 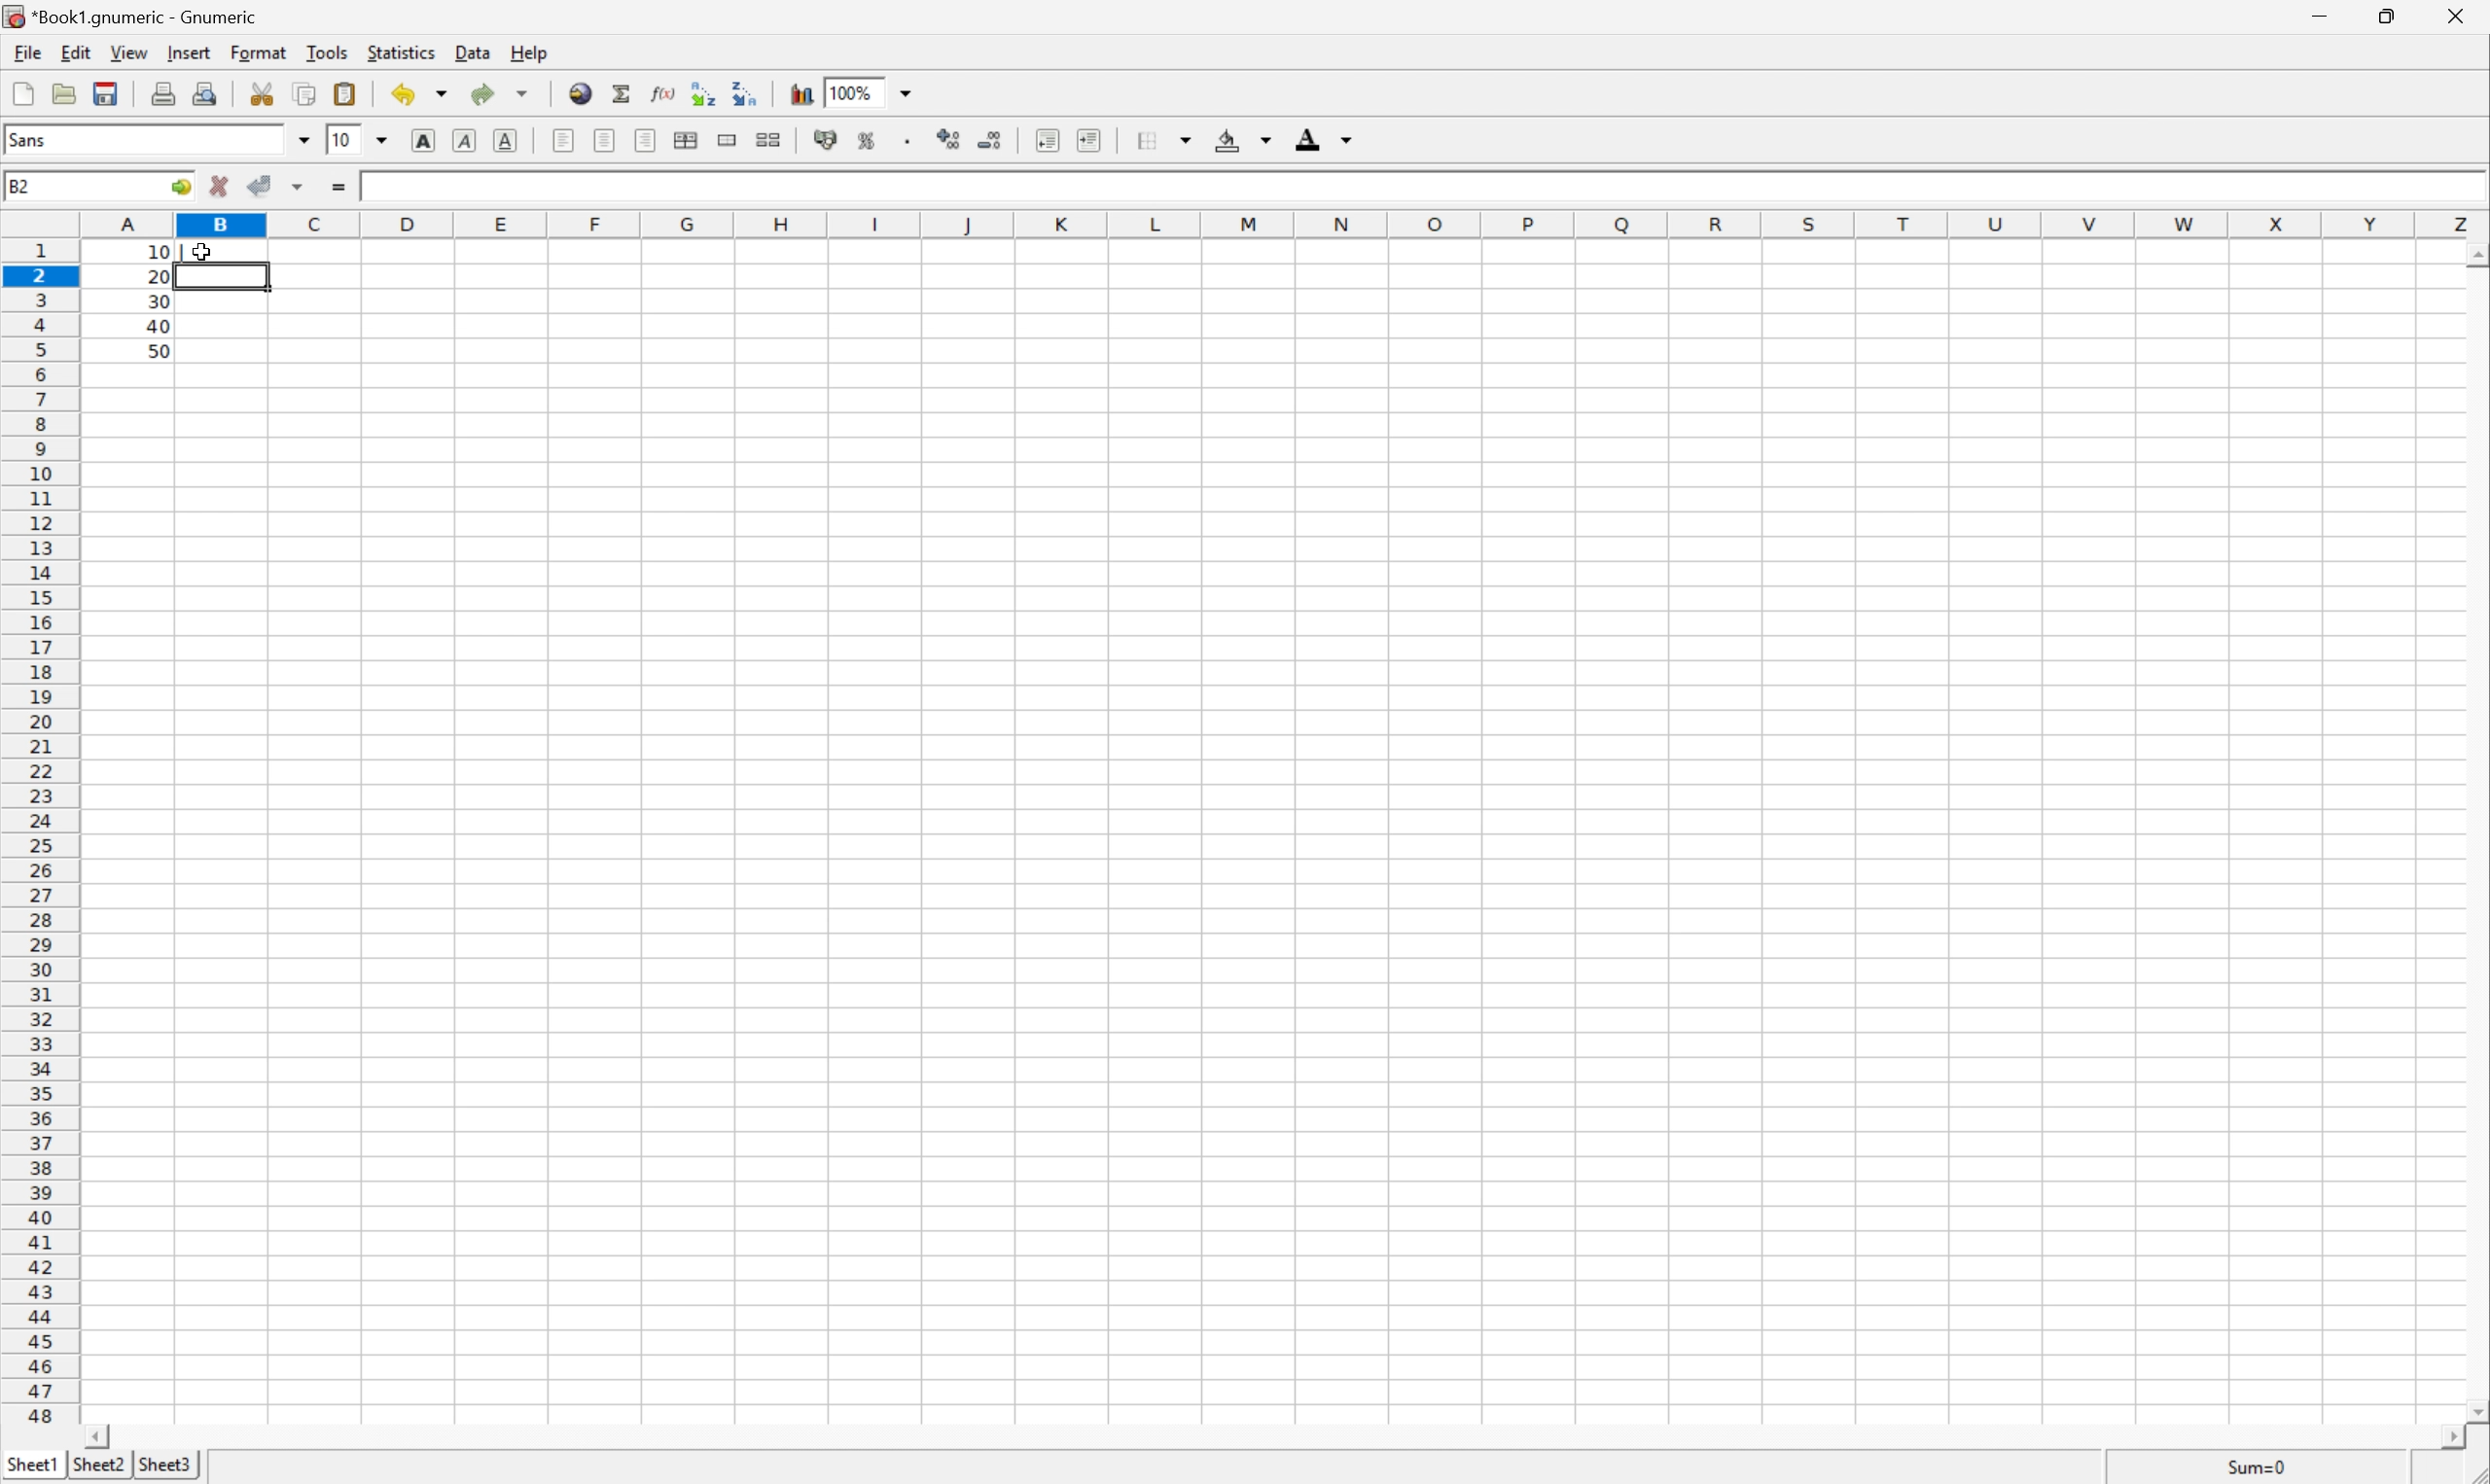 I want to click on 20, so click(x=157, y=277).